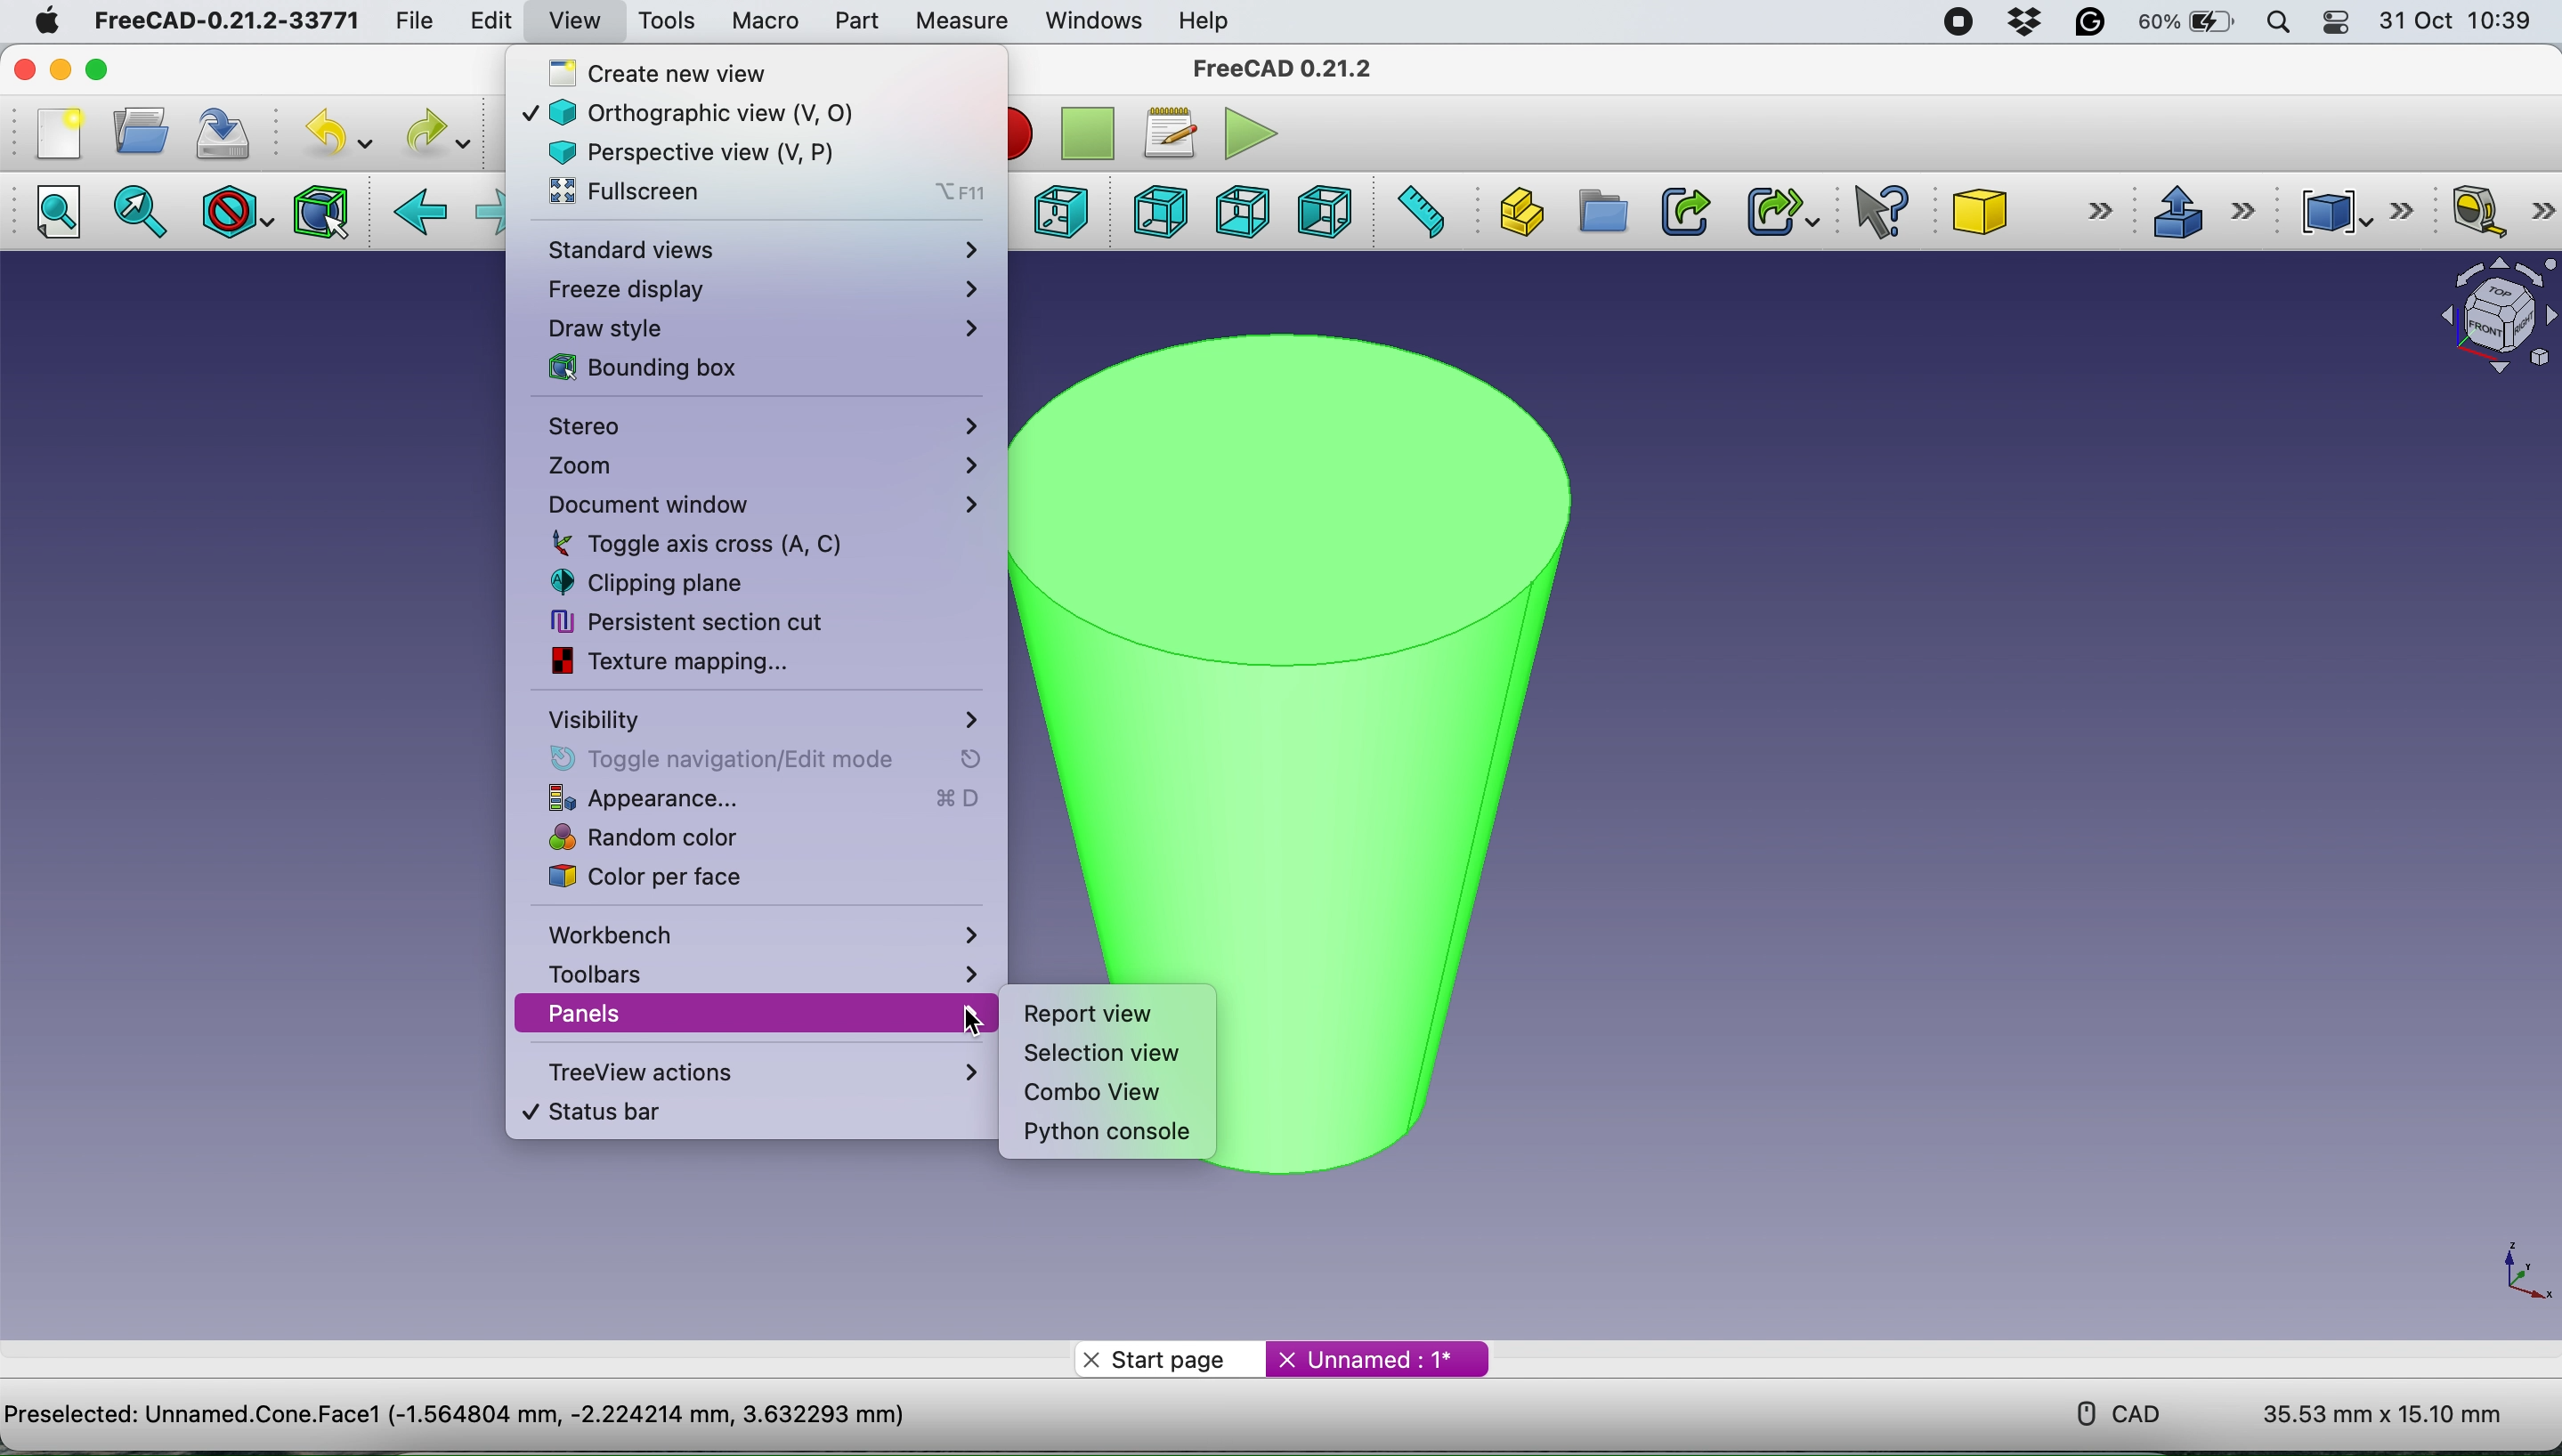 This screenshot has width=2562, height=1456. I want to click on draw style , so click(761, 328).